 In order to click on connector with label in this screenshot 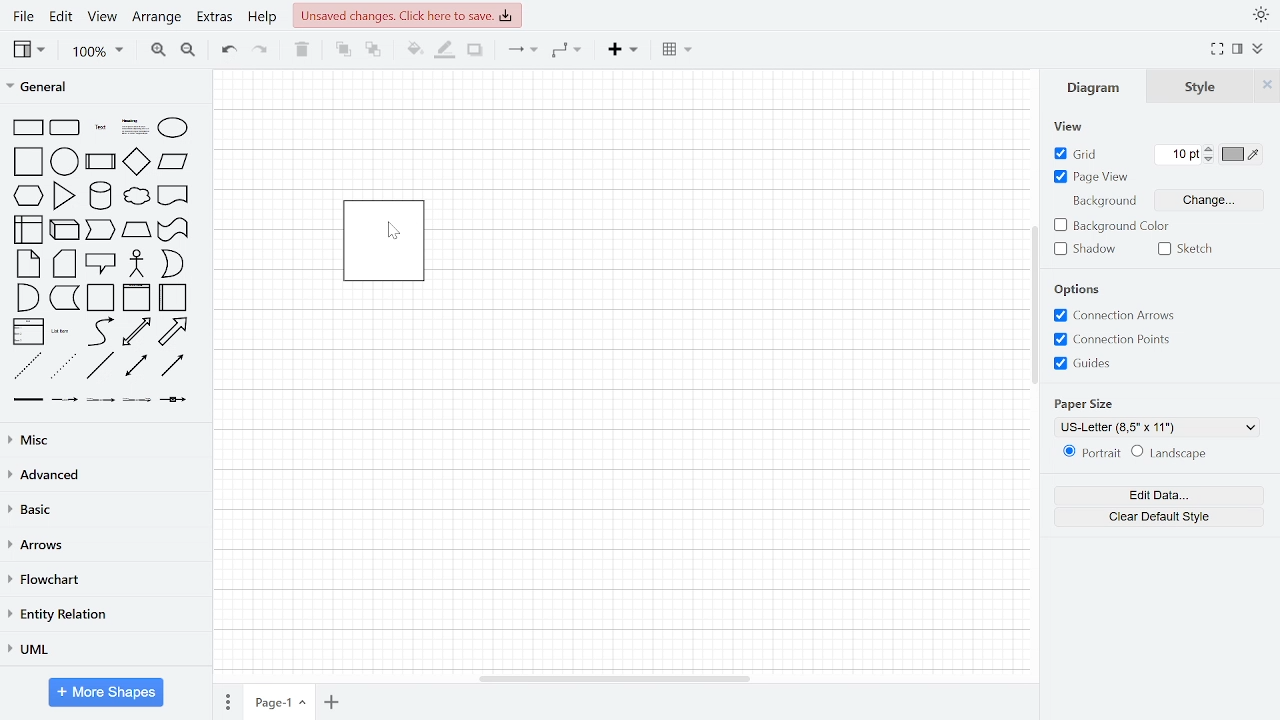, I will do `click(64, 400)`.